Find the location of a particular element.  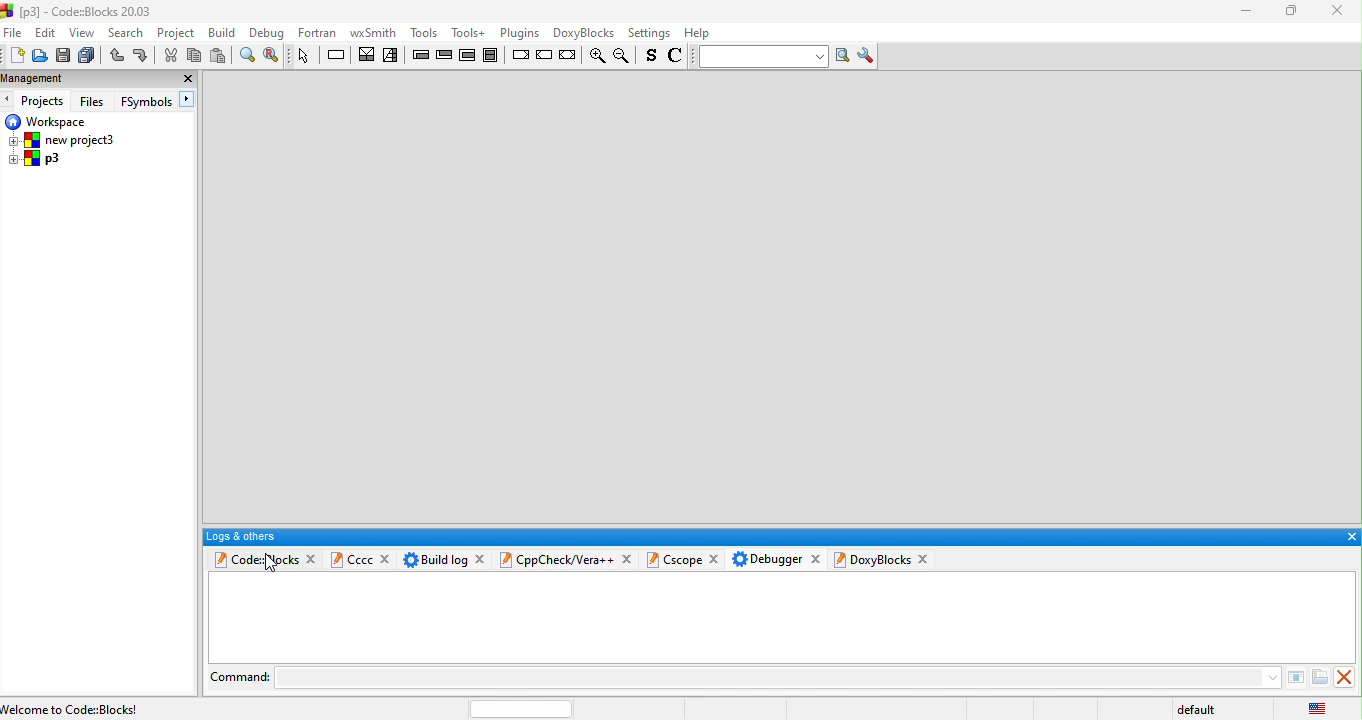

close is located at coordinates (815, 557).